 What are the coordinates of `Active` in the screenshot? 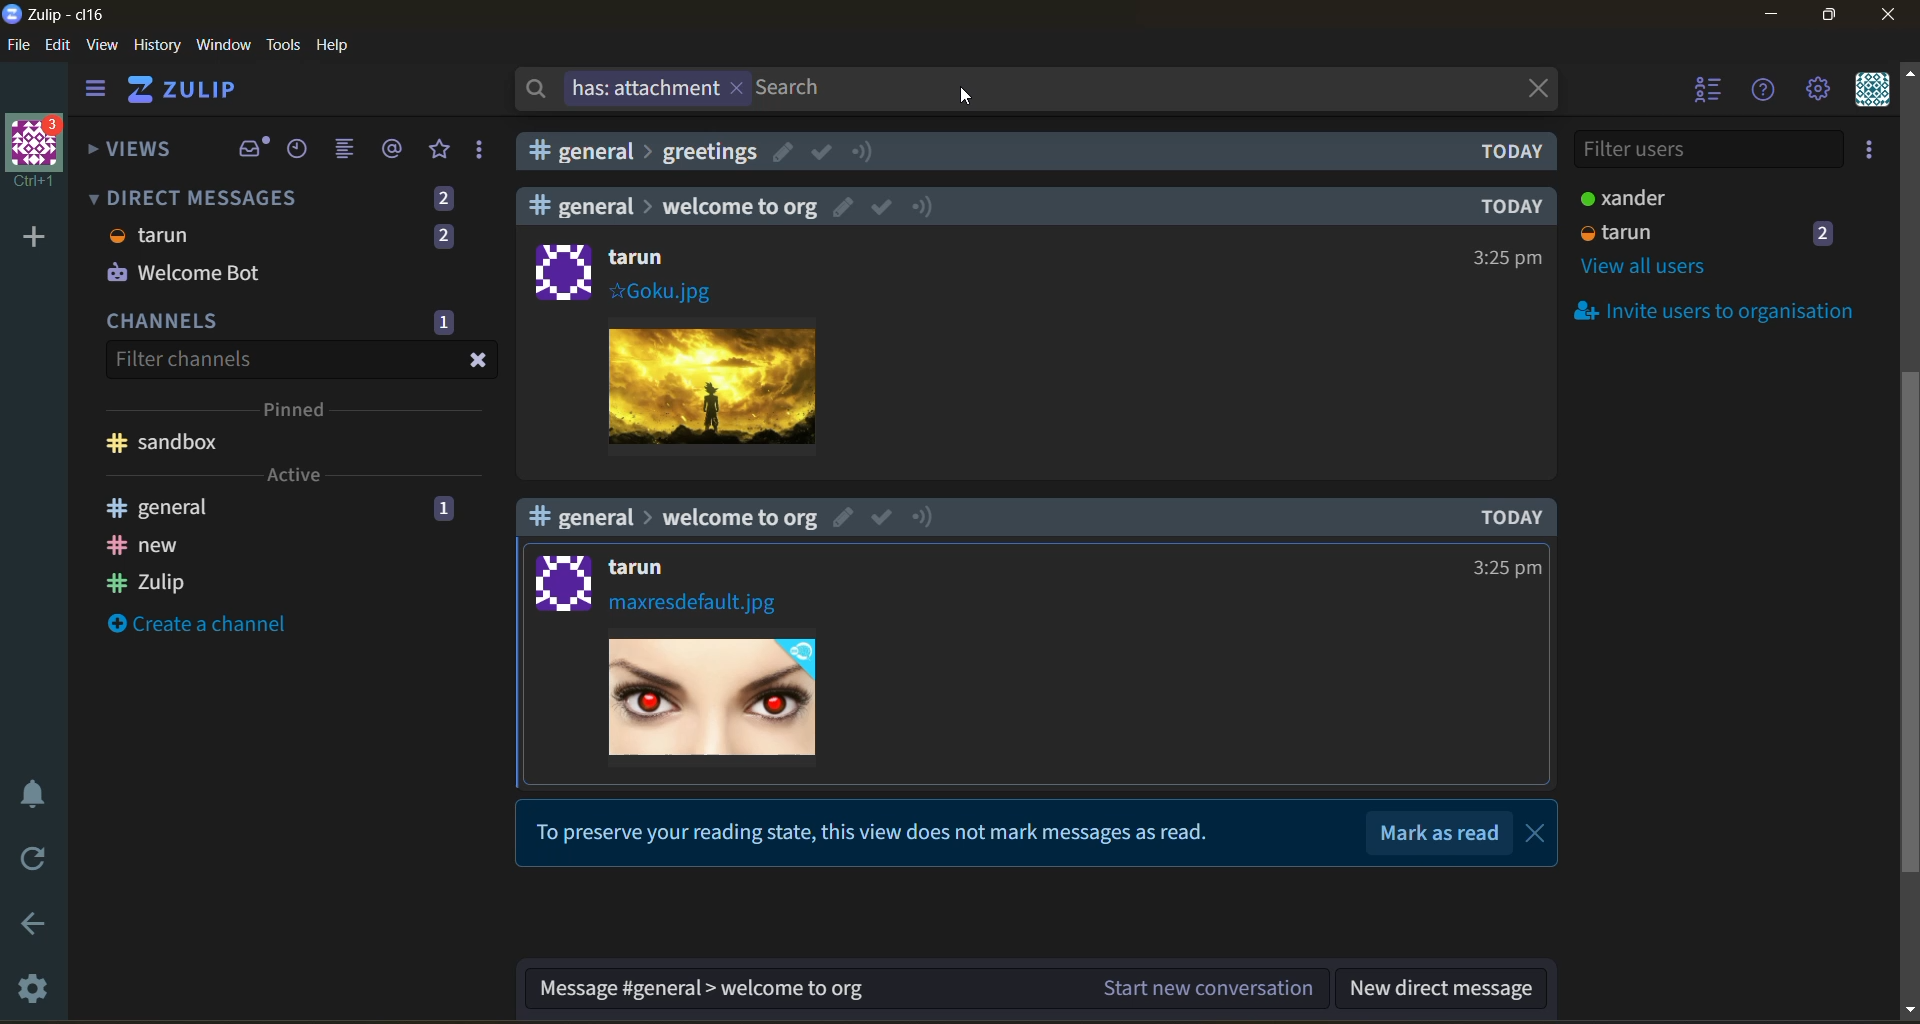 It's located at (292, 474).